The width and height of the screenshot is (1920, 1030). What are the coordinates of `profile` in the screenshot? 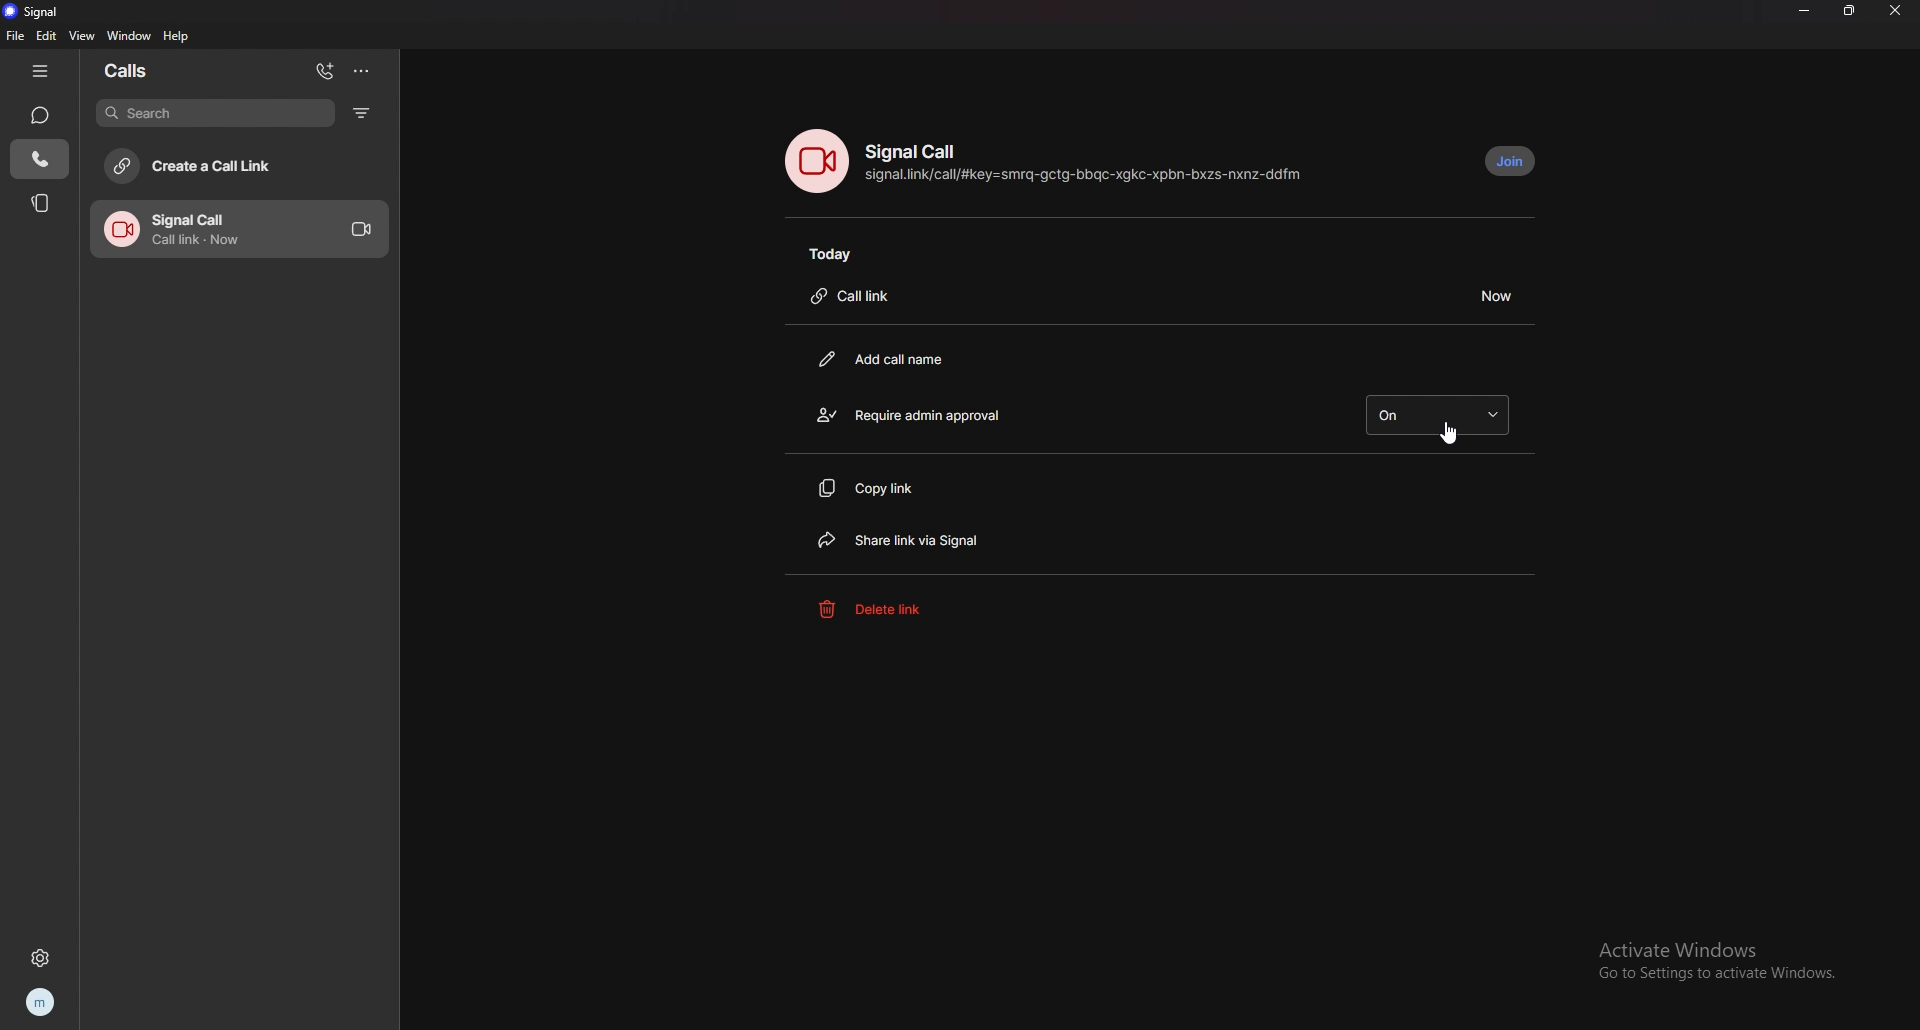 It's located at (42, 1002).